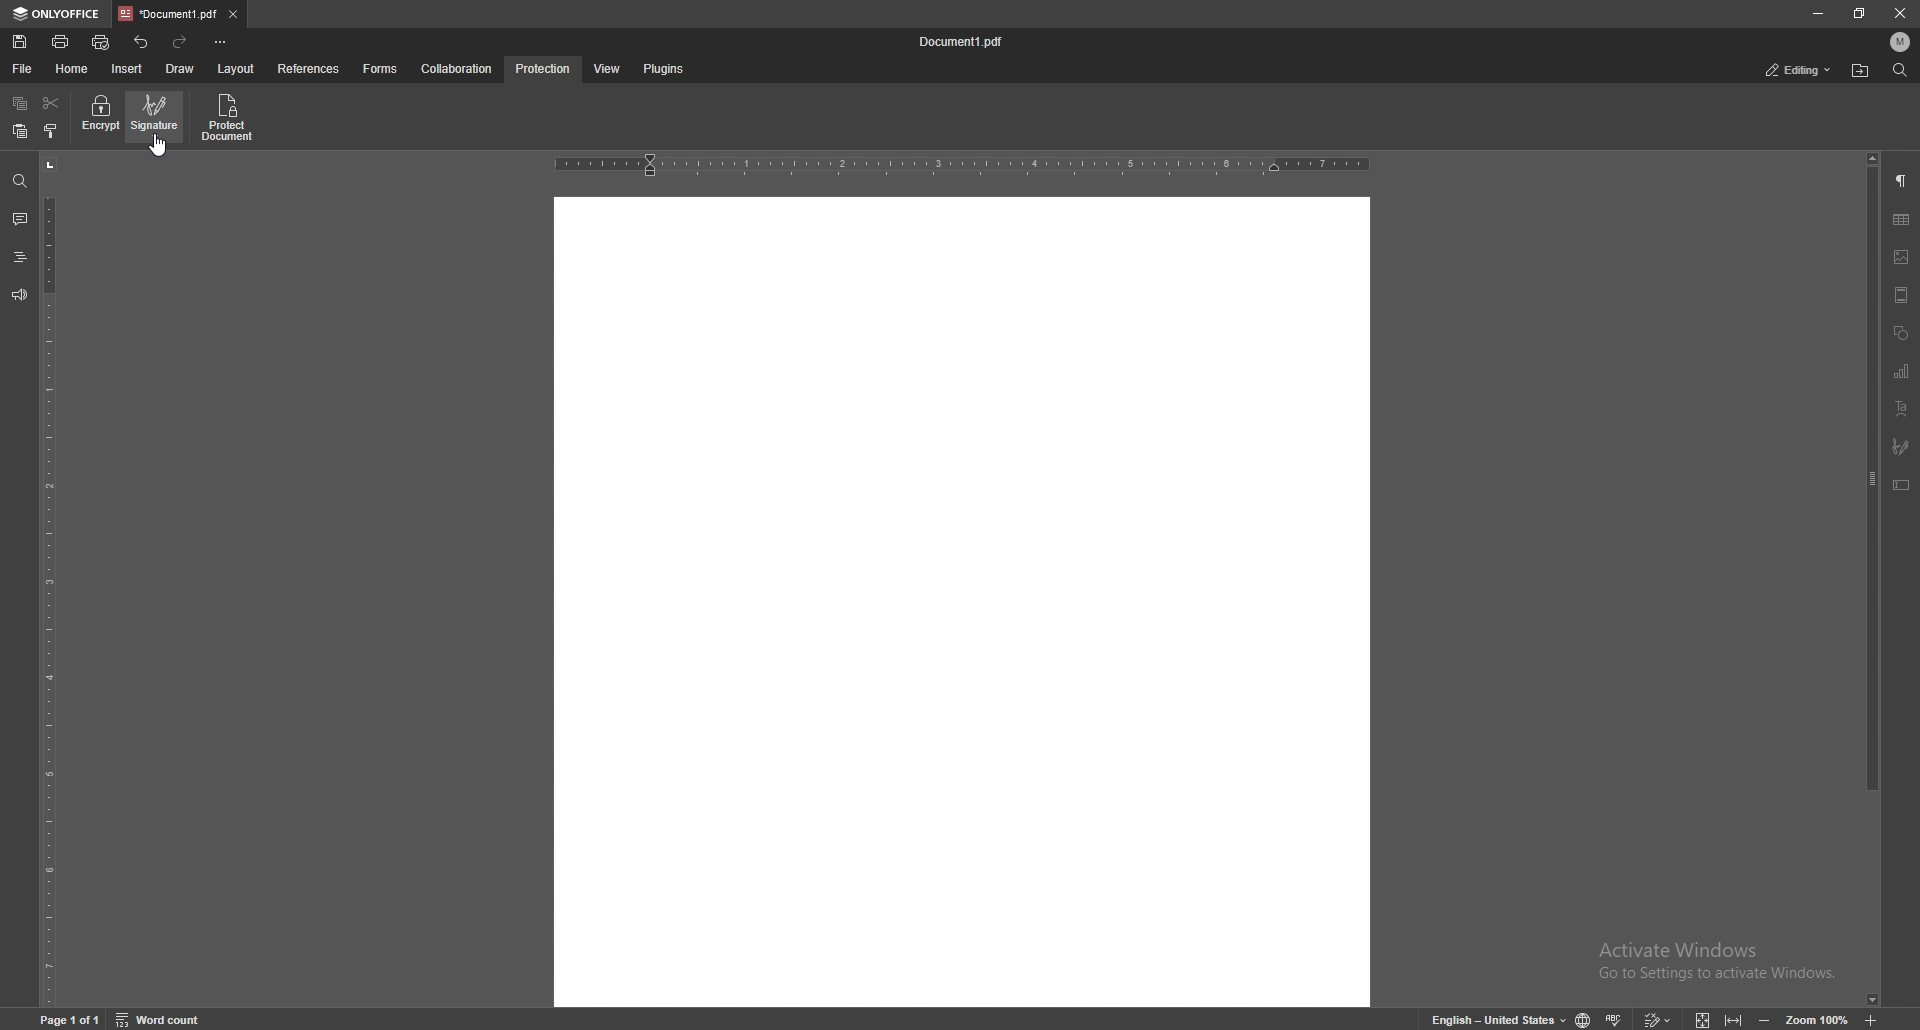 The width and height of the screenshot is (1920, 1030). Describe the element at coordinates (459, 68) in the screenshot. I see `collaboration` at that location.